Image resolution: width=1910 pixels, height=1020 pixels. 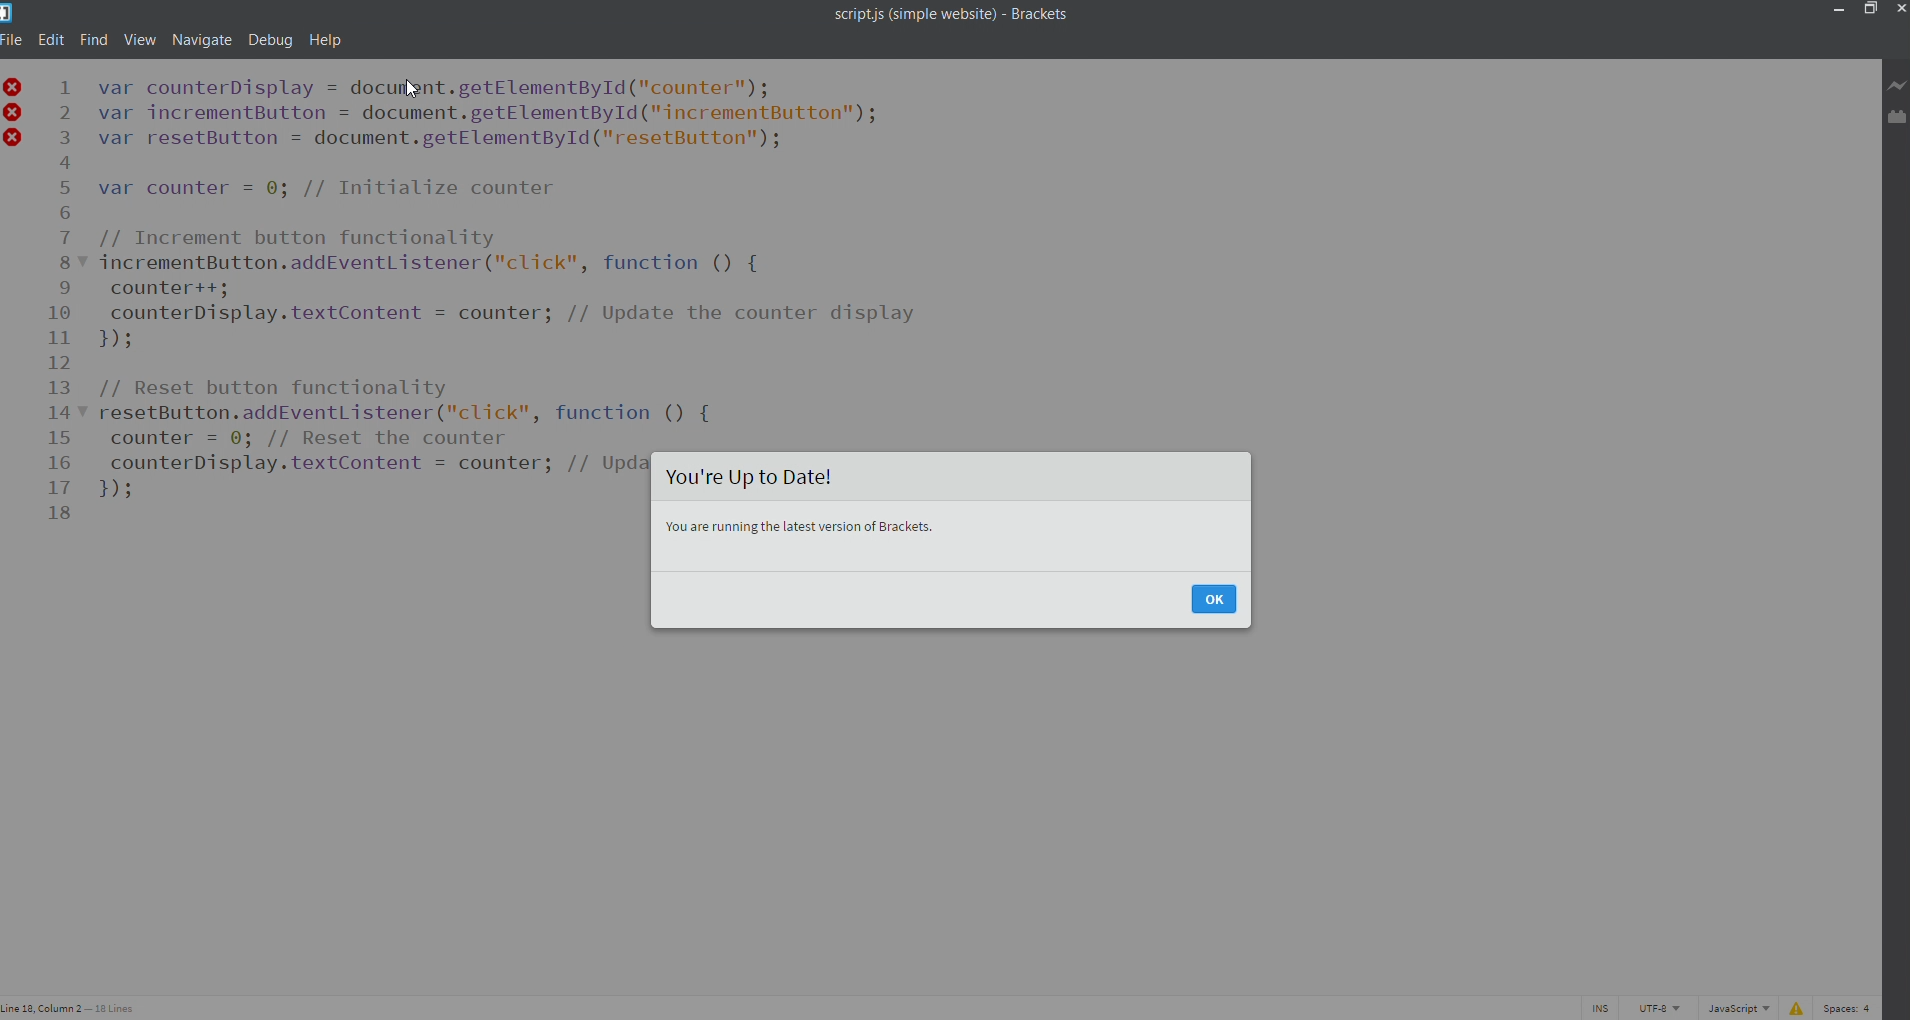 I want to click on encoding, so click(x=1660, y=1008).